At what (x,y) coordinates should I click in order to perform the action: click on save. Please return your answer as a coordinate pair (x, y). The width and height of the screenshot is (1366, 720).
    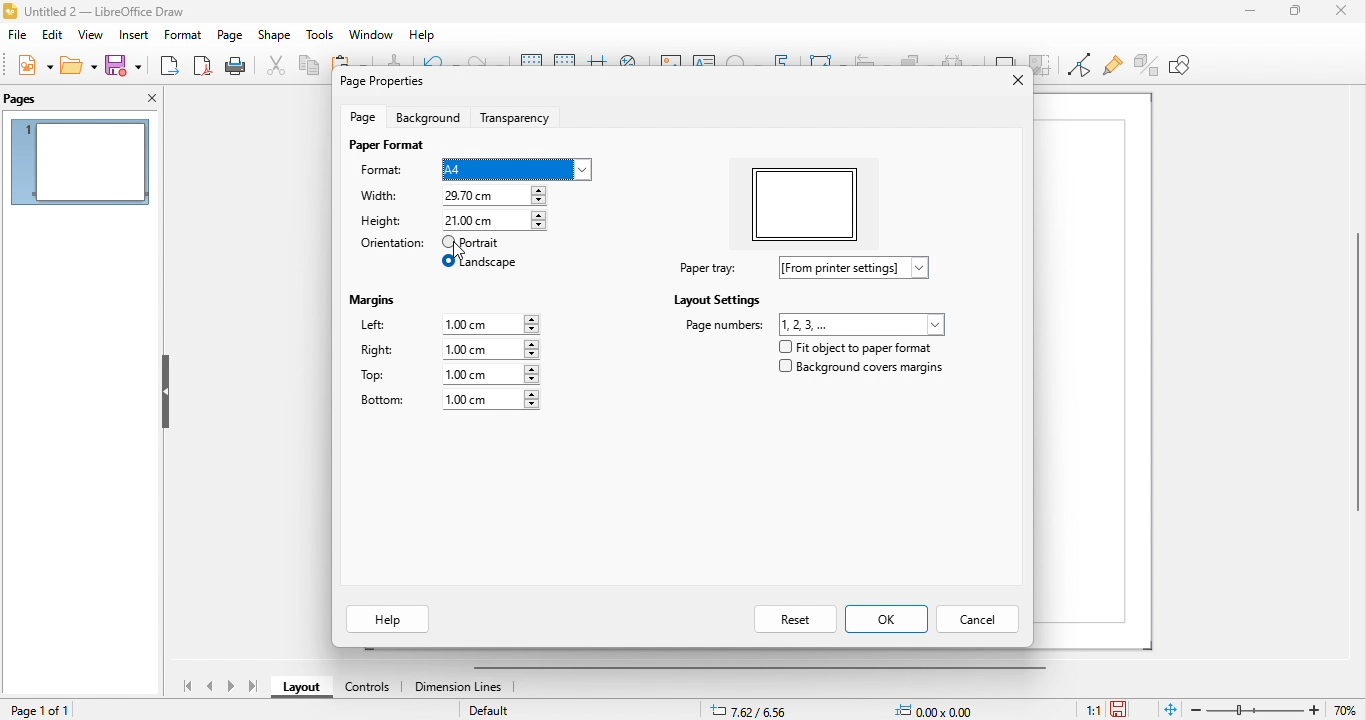
    Looking at the image, I should click on (125, 65).